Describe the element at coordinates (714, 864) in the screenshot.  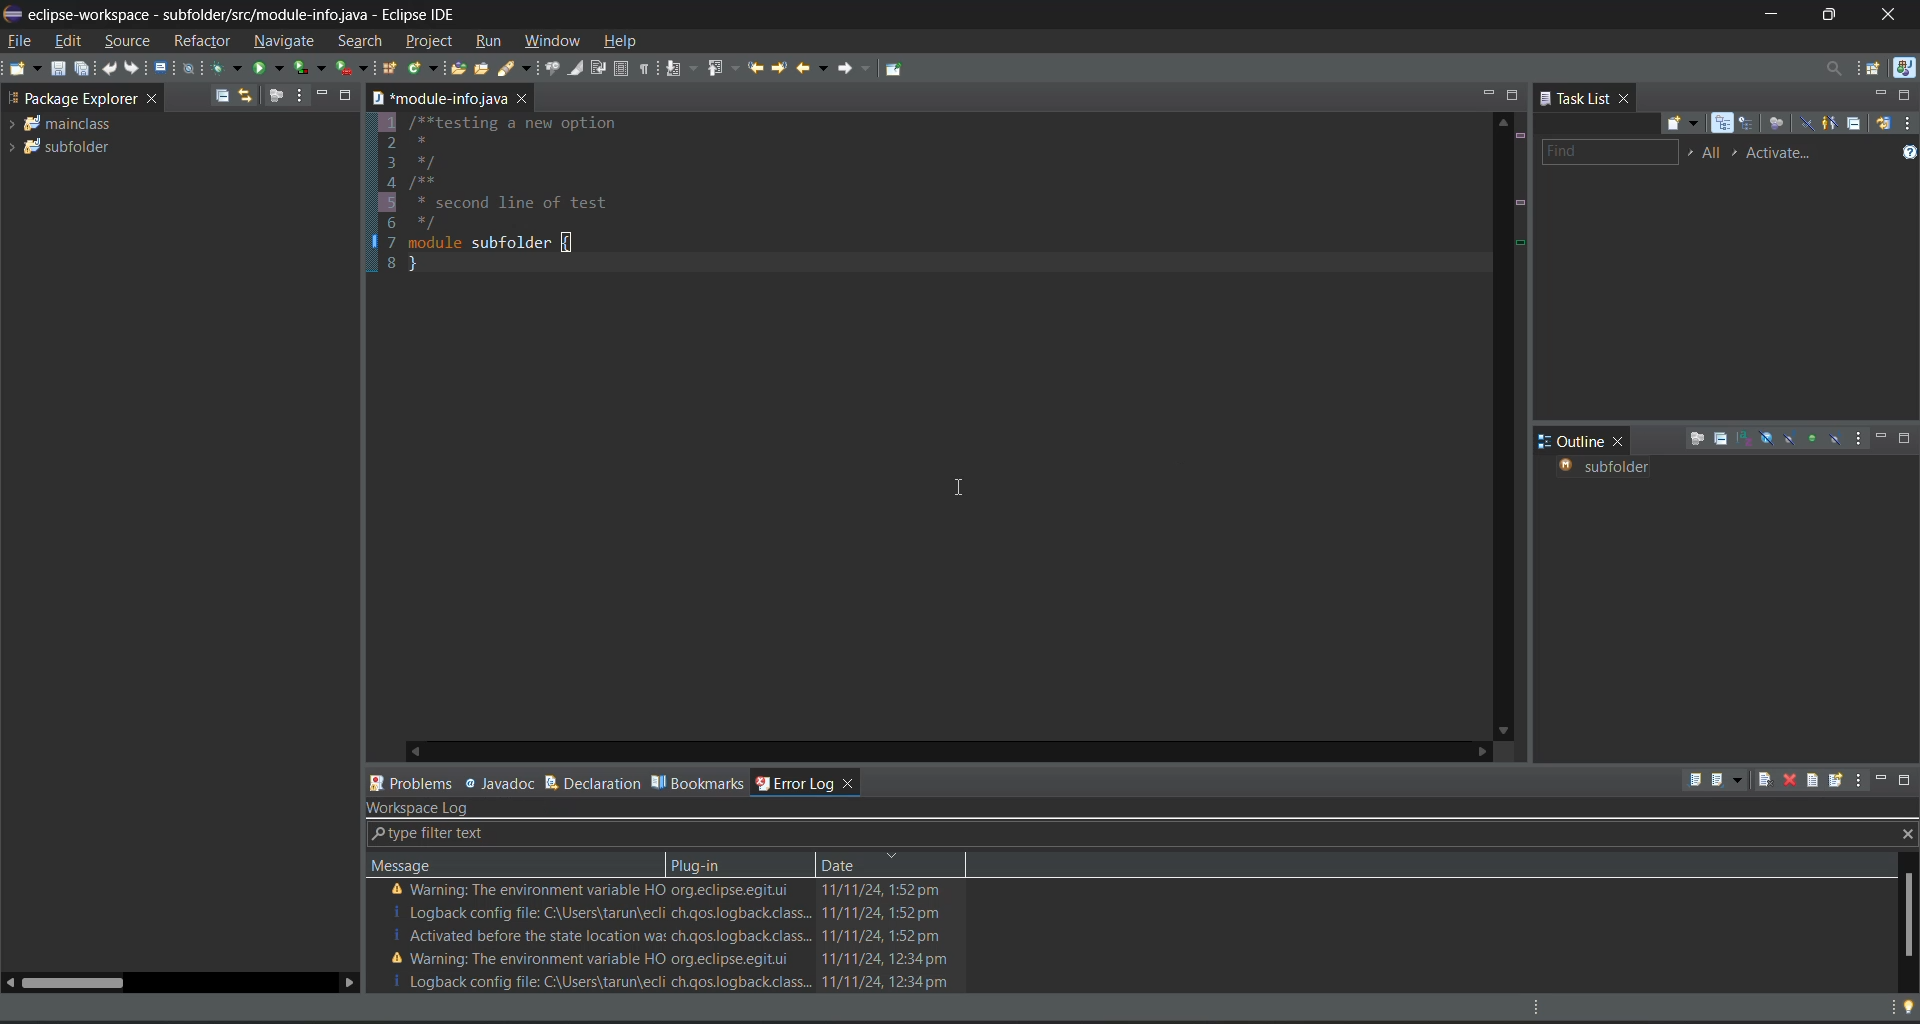
I see `plug in` at that location.